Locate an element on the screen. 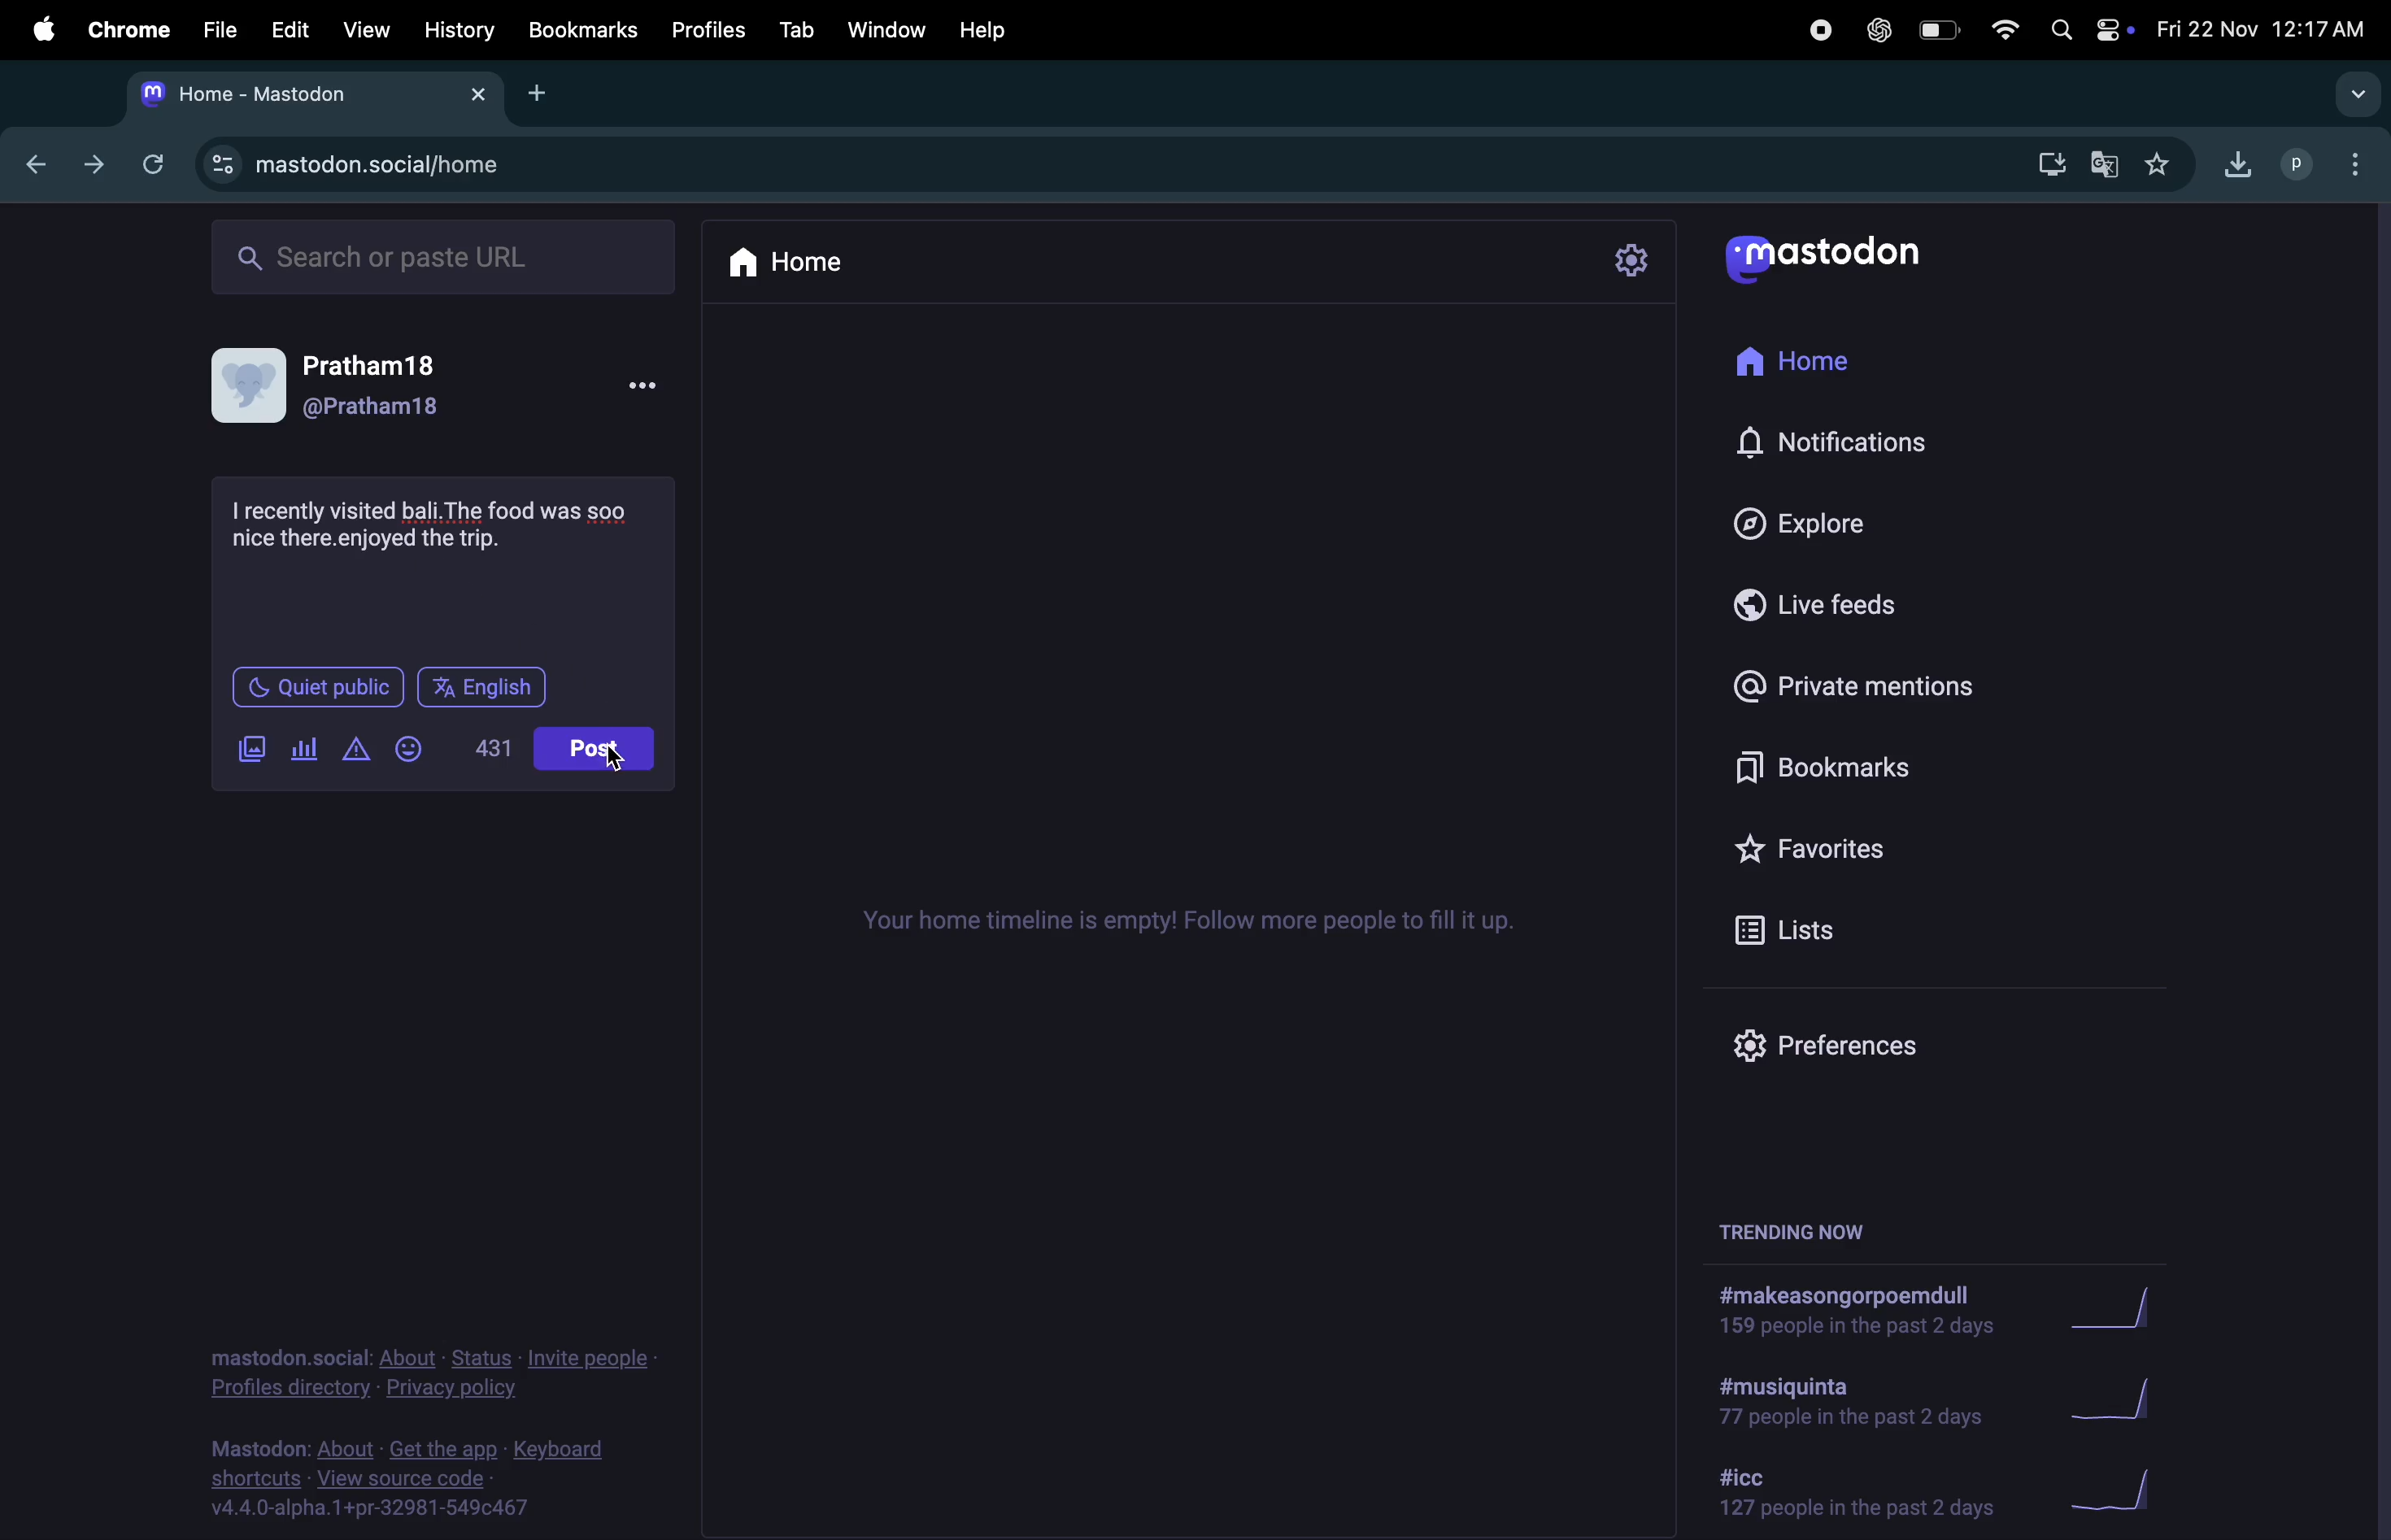 The width and height of the screenshot is (2391, 1540). graph is located at coordinates (2124, 1497).